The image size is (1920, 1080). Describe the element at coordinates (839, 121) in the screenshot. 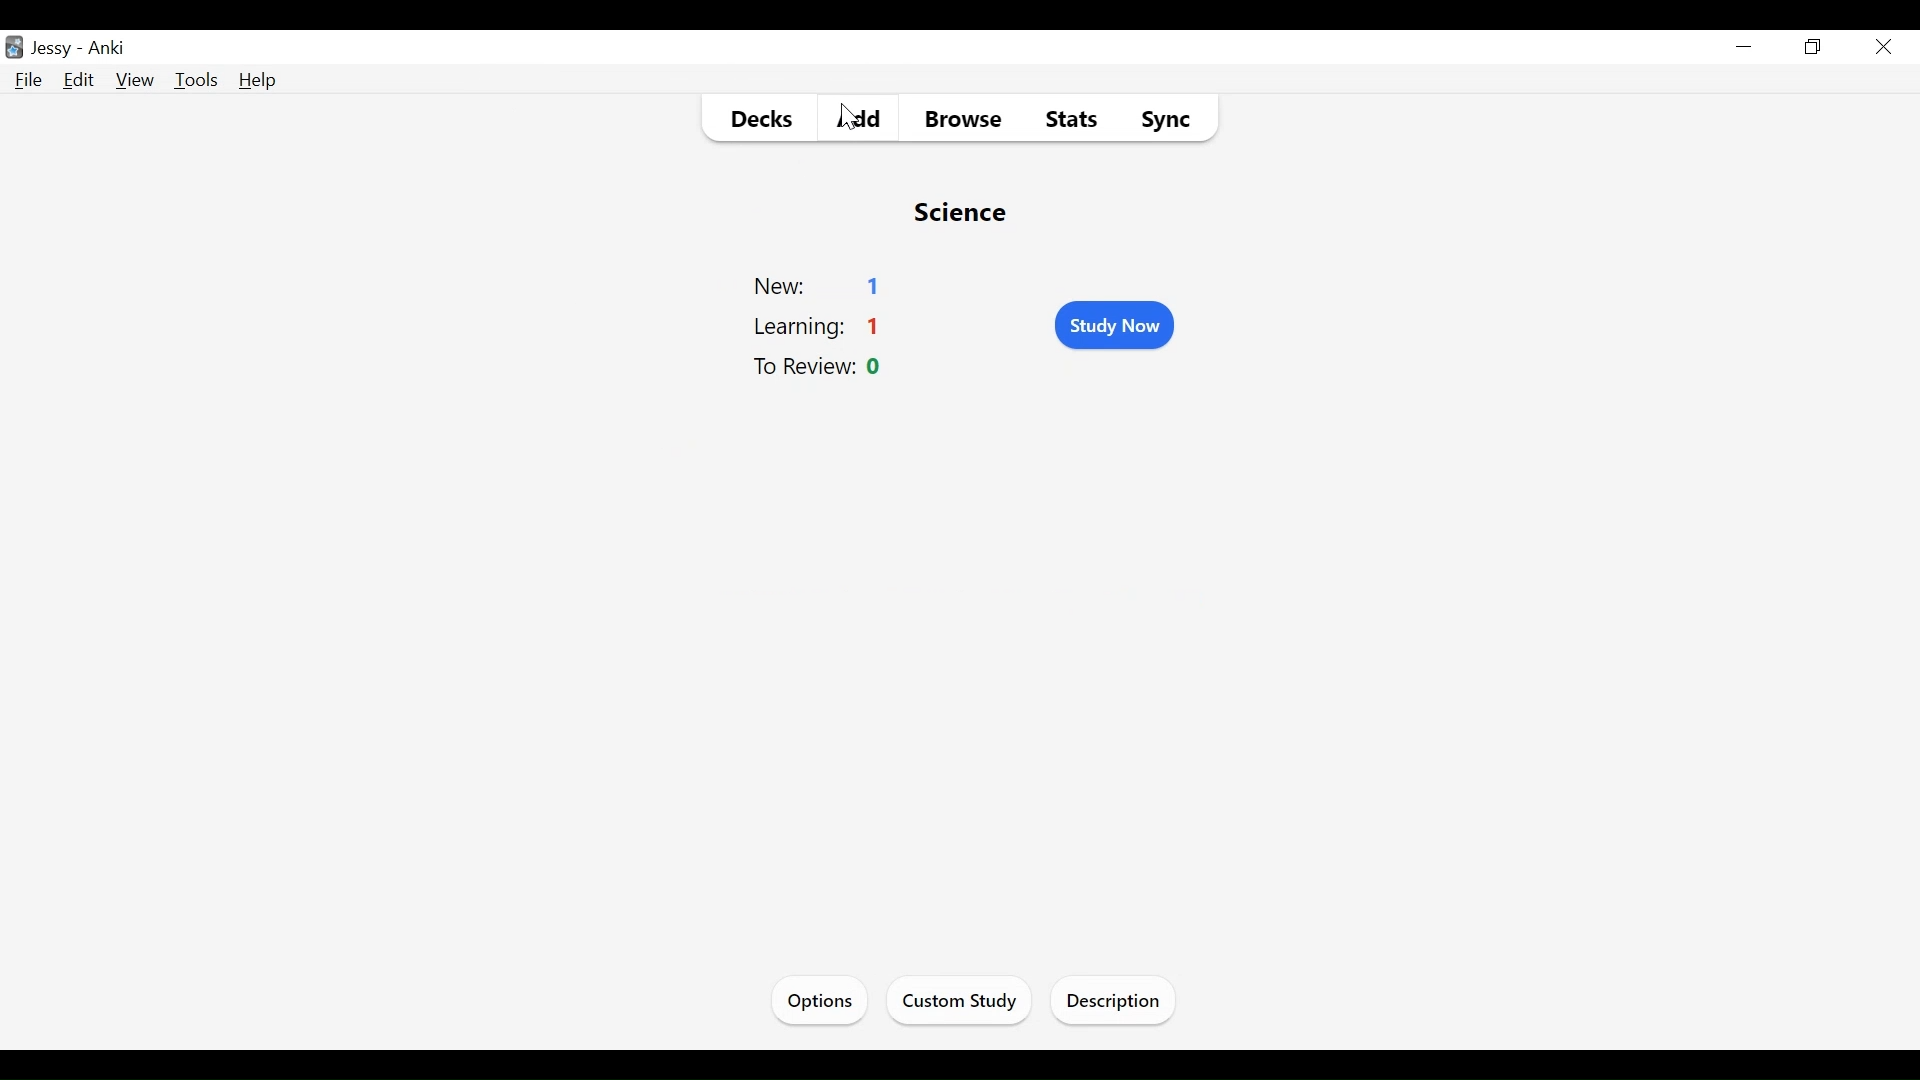

I see `cursor` at that location.